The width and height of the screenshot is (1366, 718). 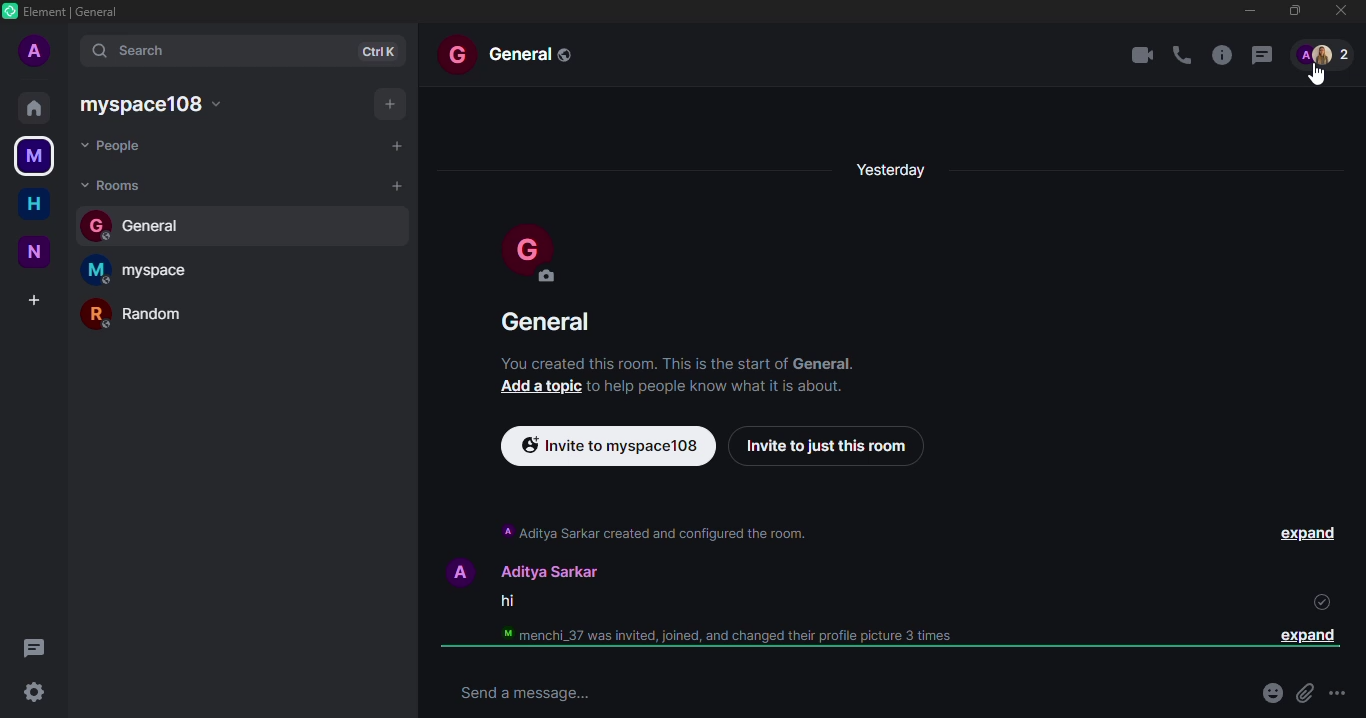 What do you see at coordinates (33, 692) in the screenshot?
I see `settings` at bounding box center [33, 692].